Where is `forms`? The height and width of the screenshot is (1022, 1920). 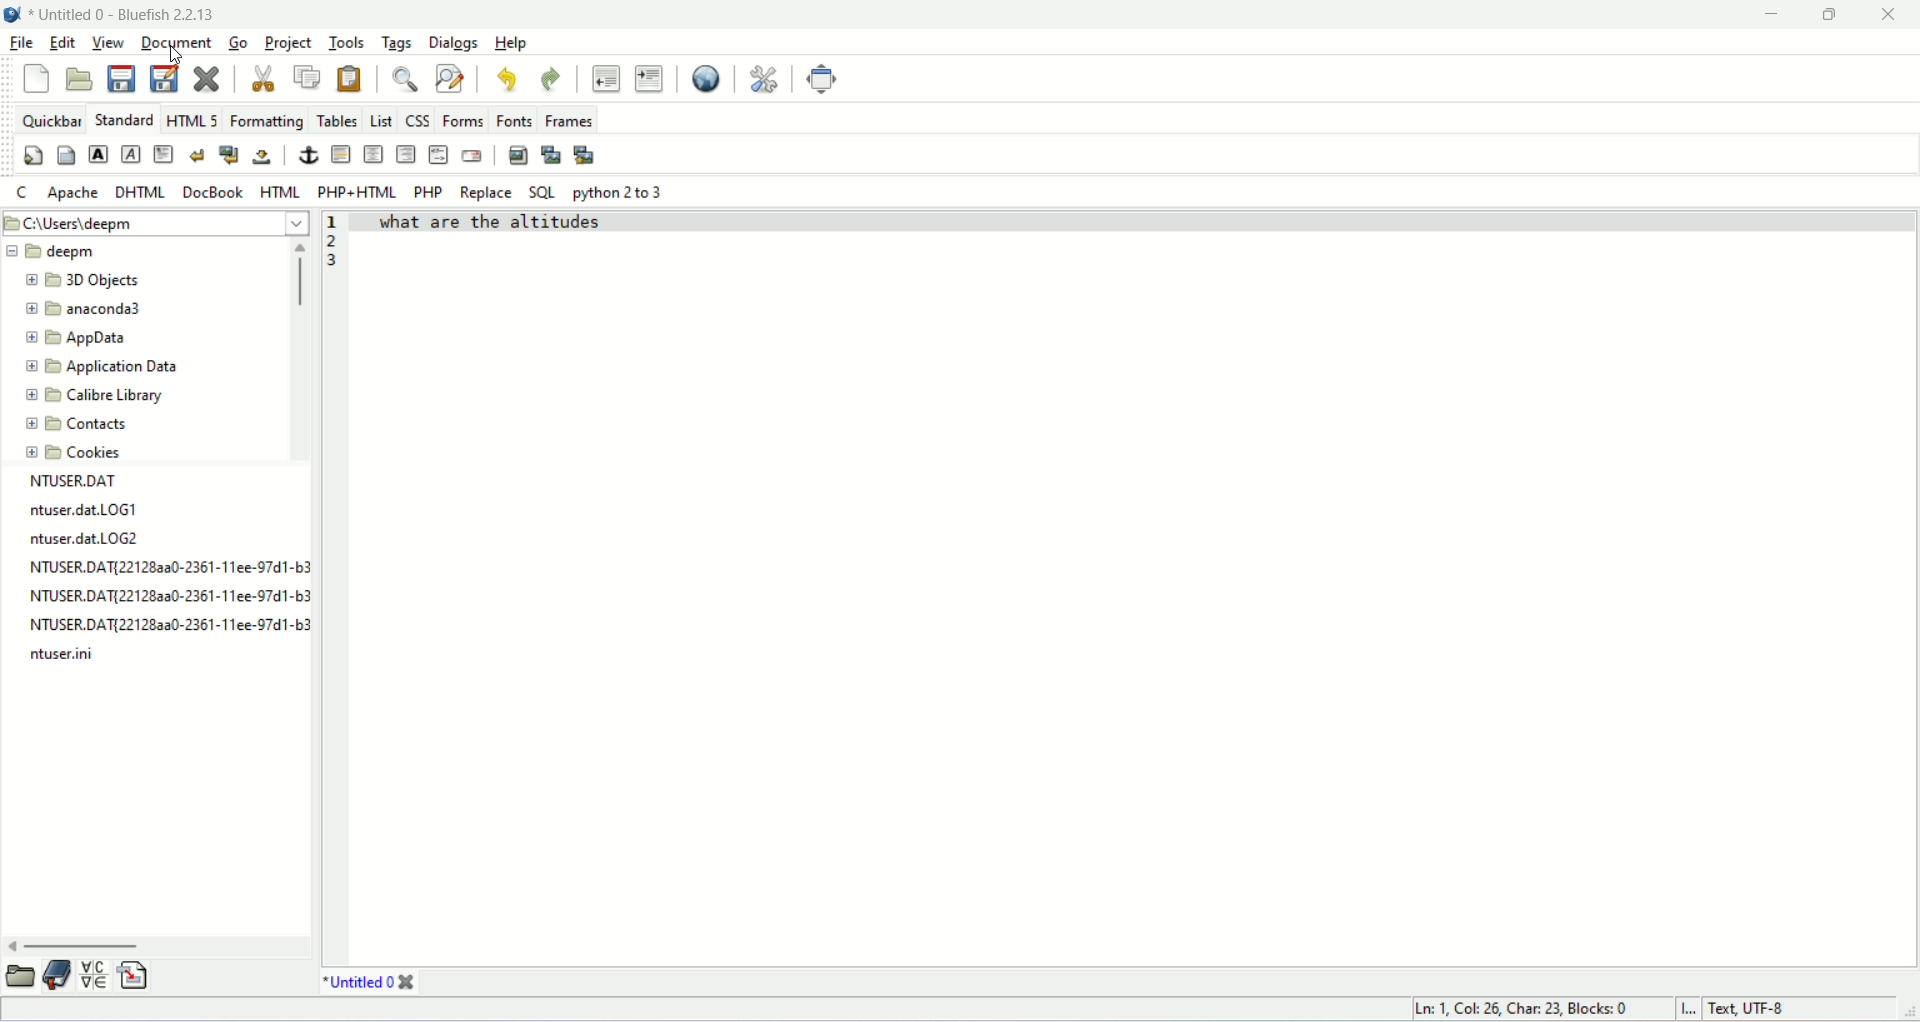 forms is located at coordinates (463, 121).